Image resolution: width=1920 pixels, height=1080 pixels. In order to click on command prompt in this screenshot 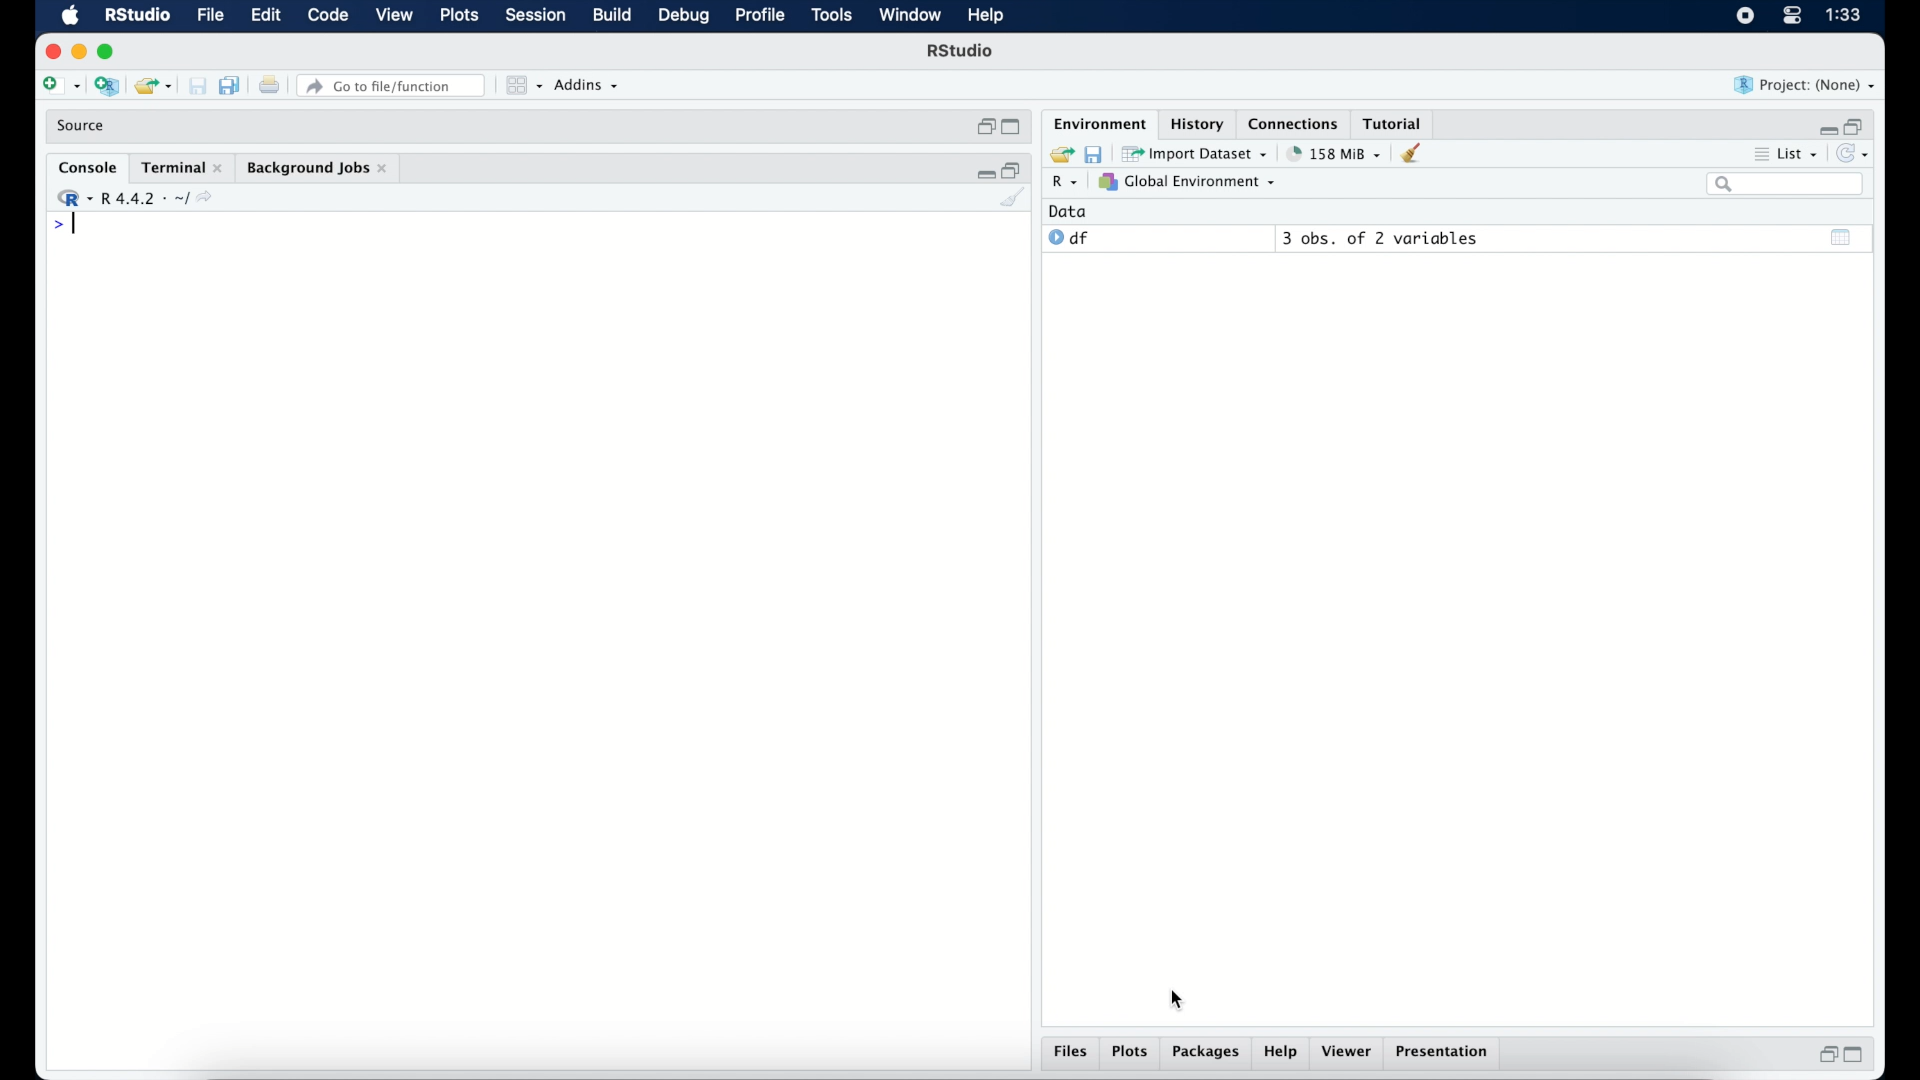, I will do `click(58, 226)`.